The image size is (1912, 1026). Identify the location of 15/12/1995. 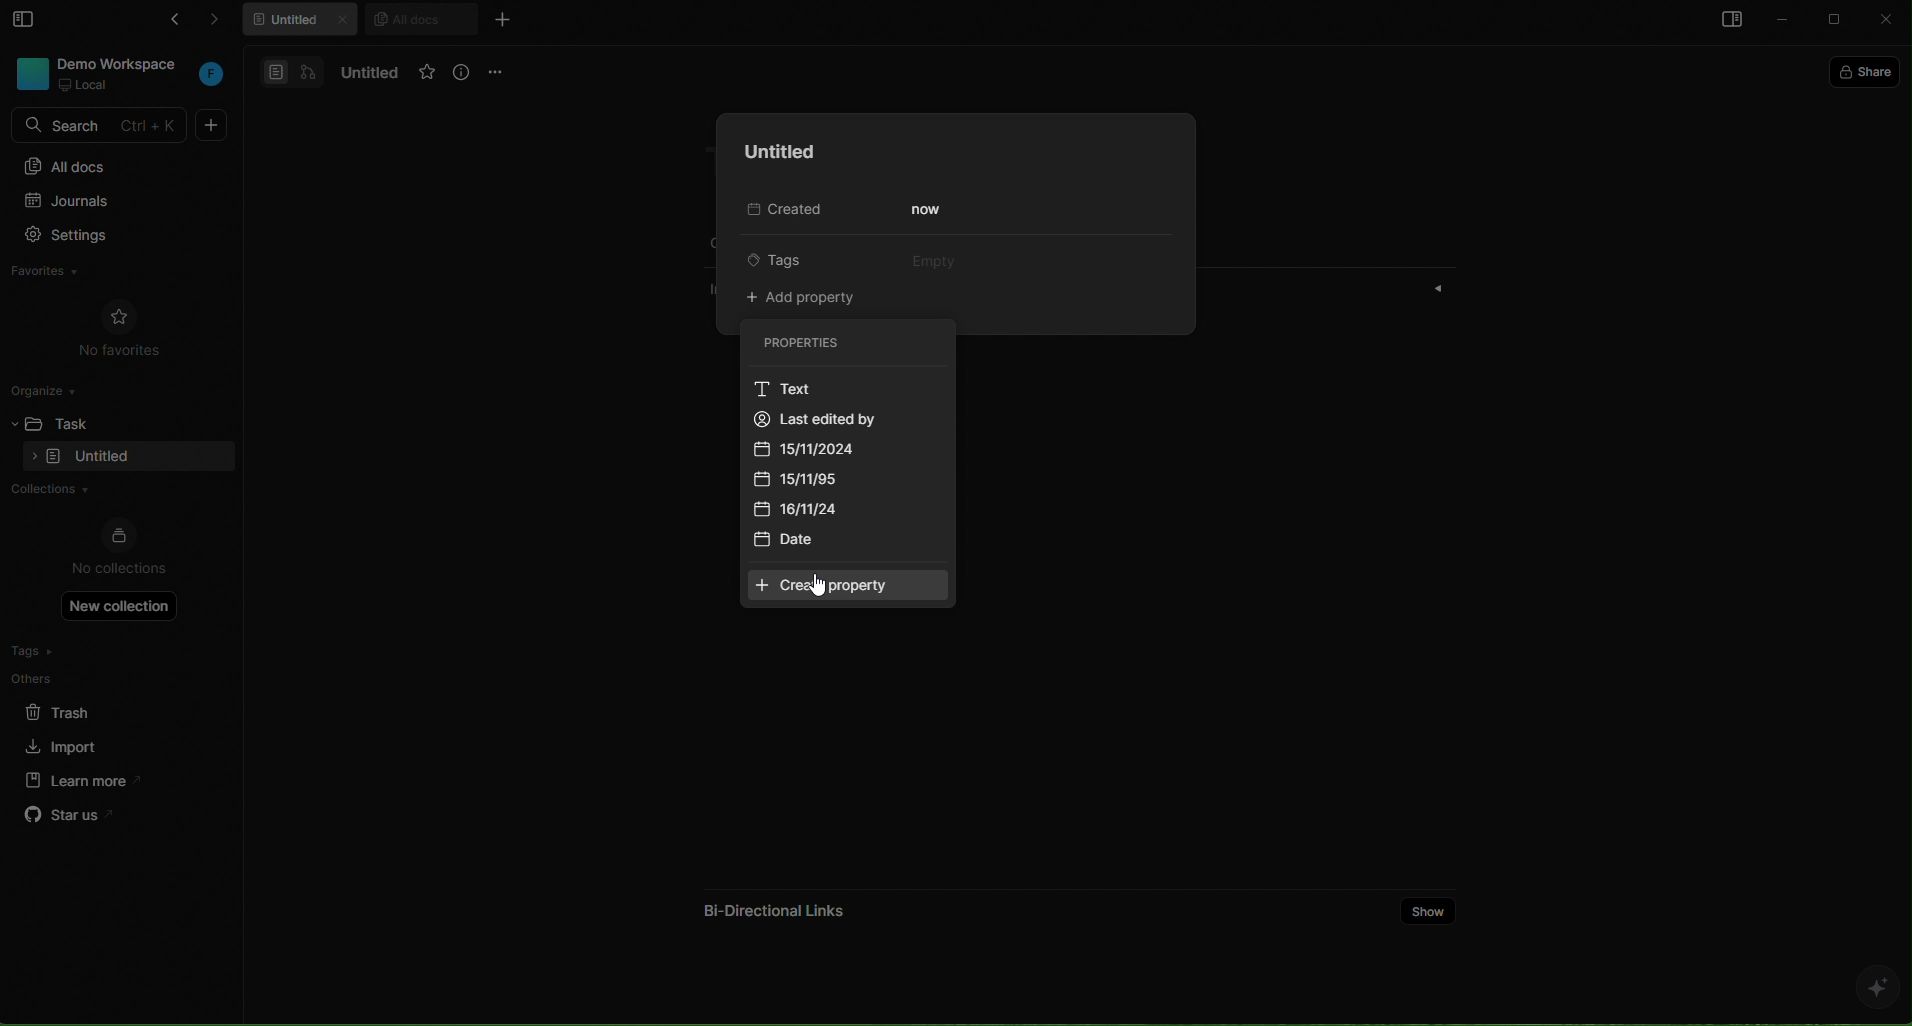
(812, 480).